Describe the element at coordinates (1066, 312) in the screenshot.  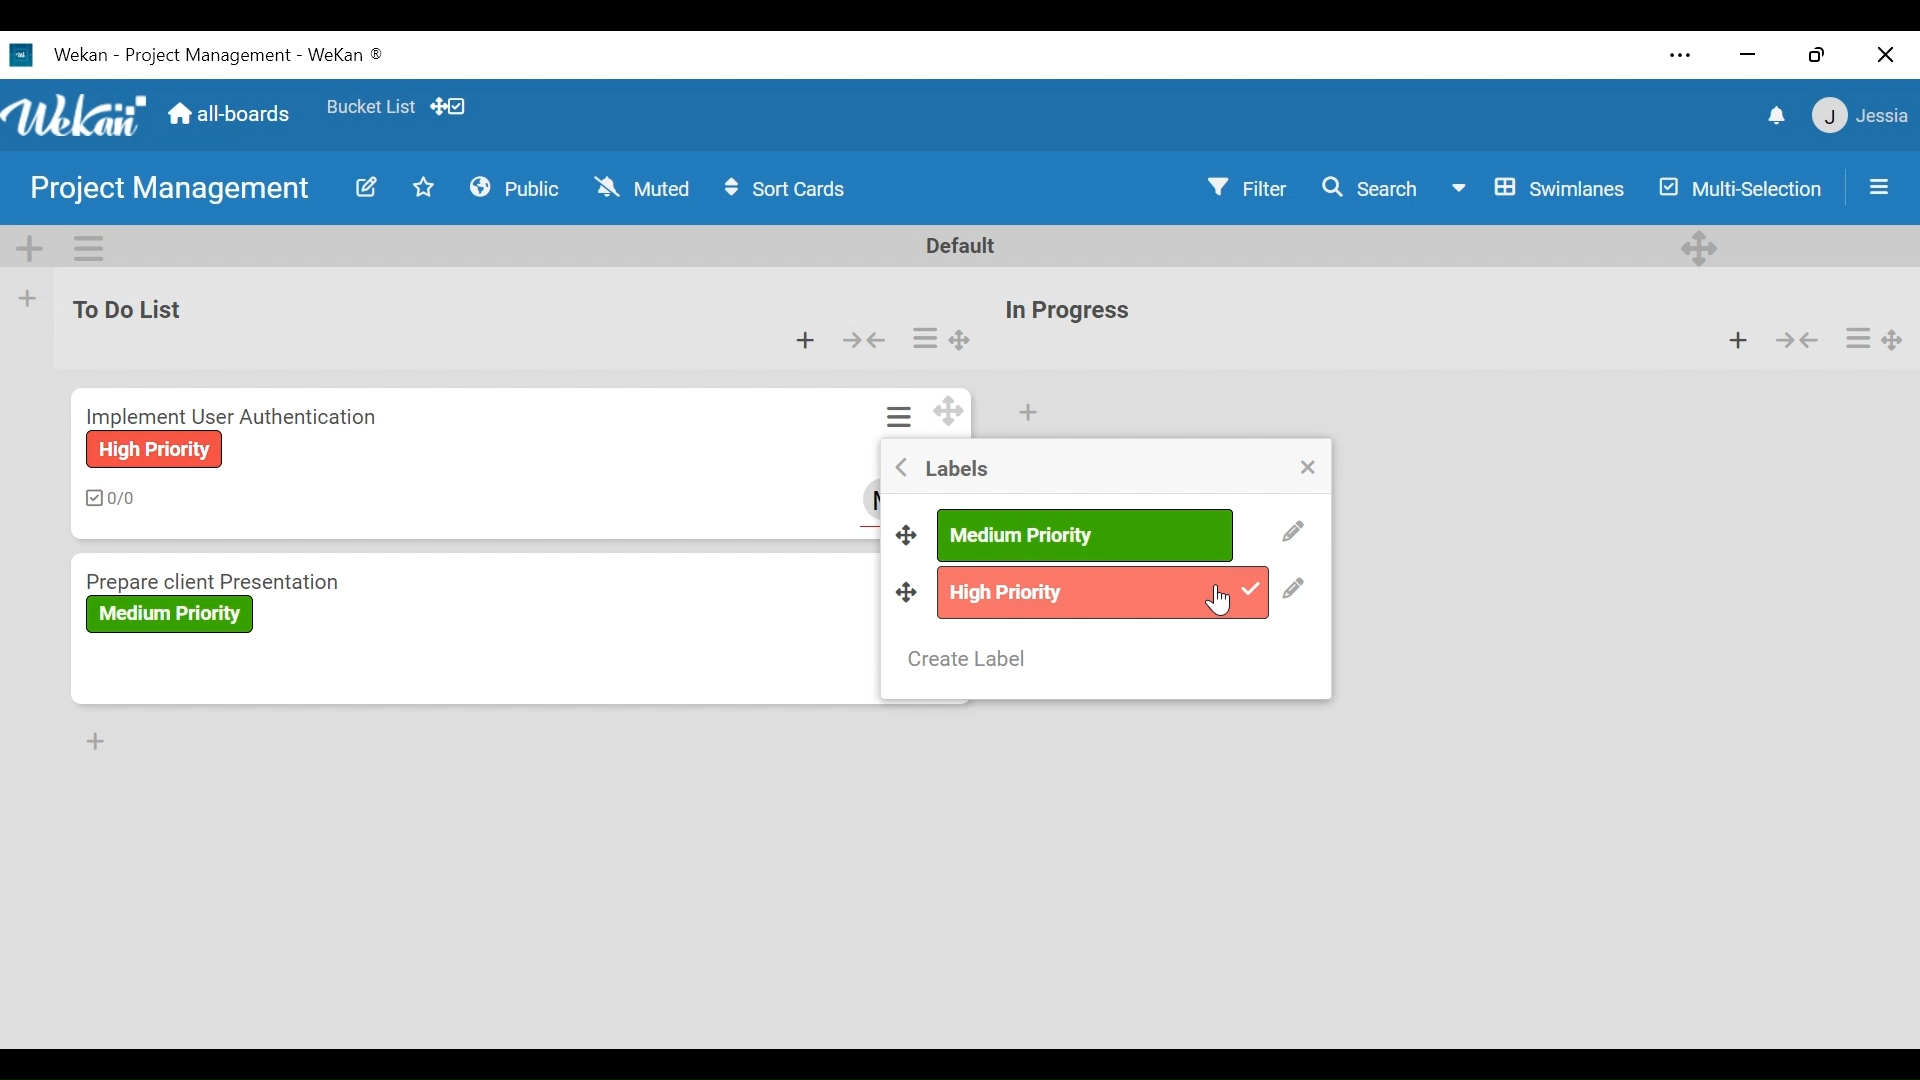
I see `List Title` at that location.